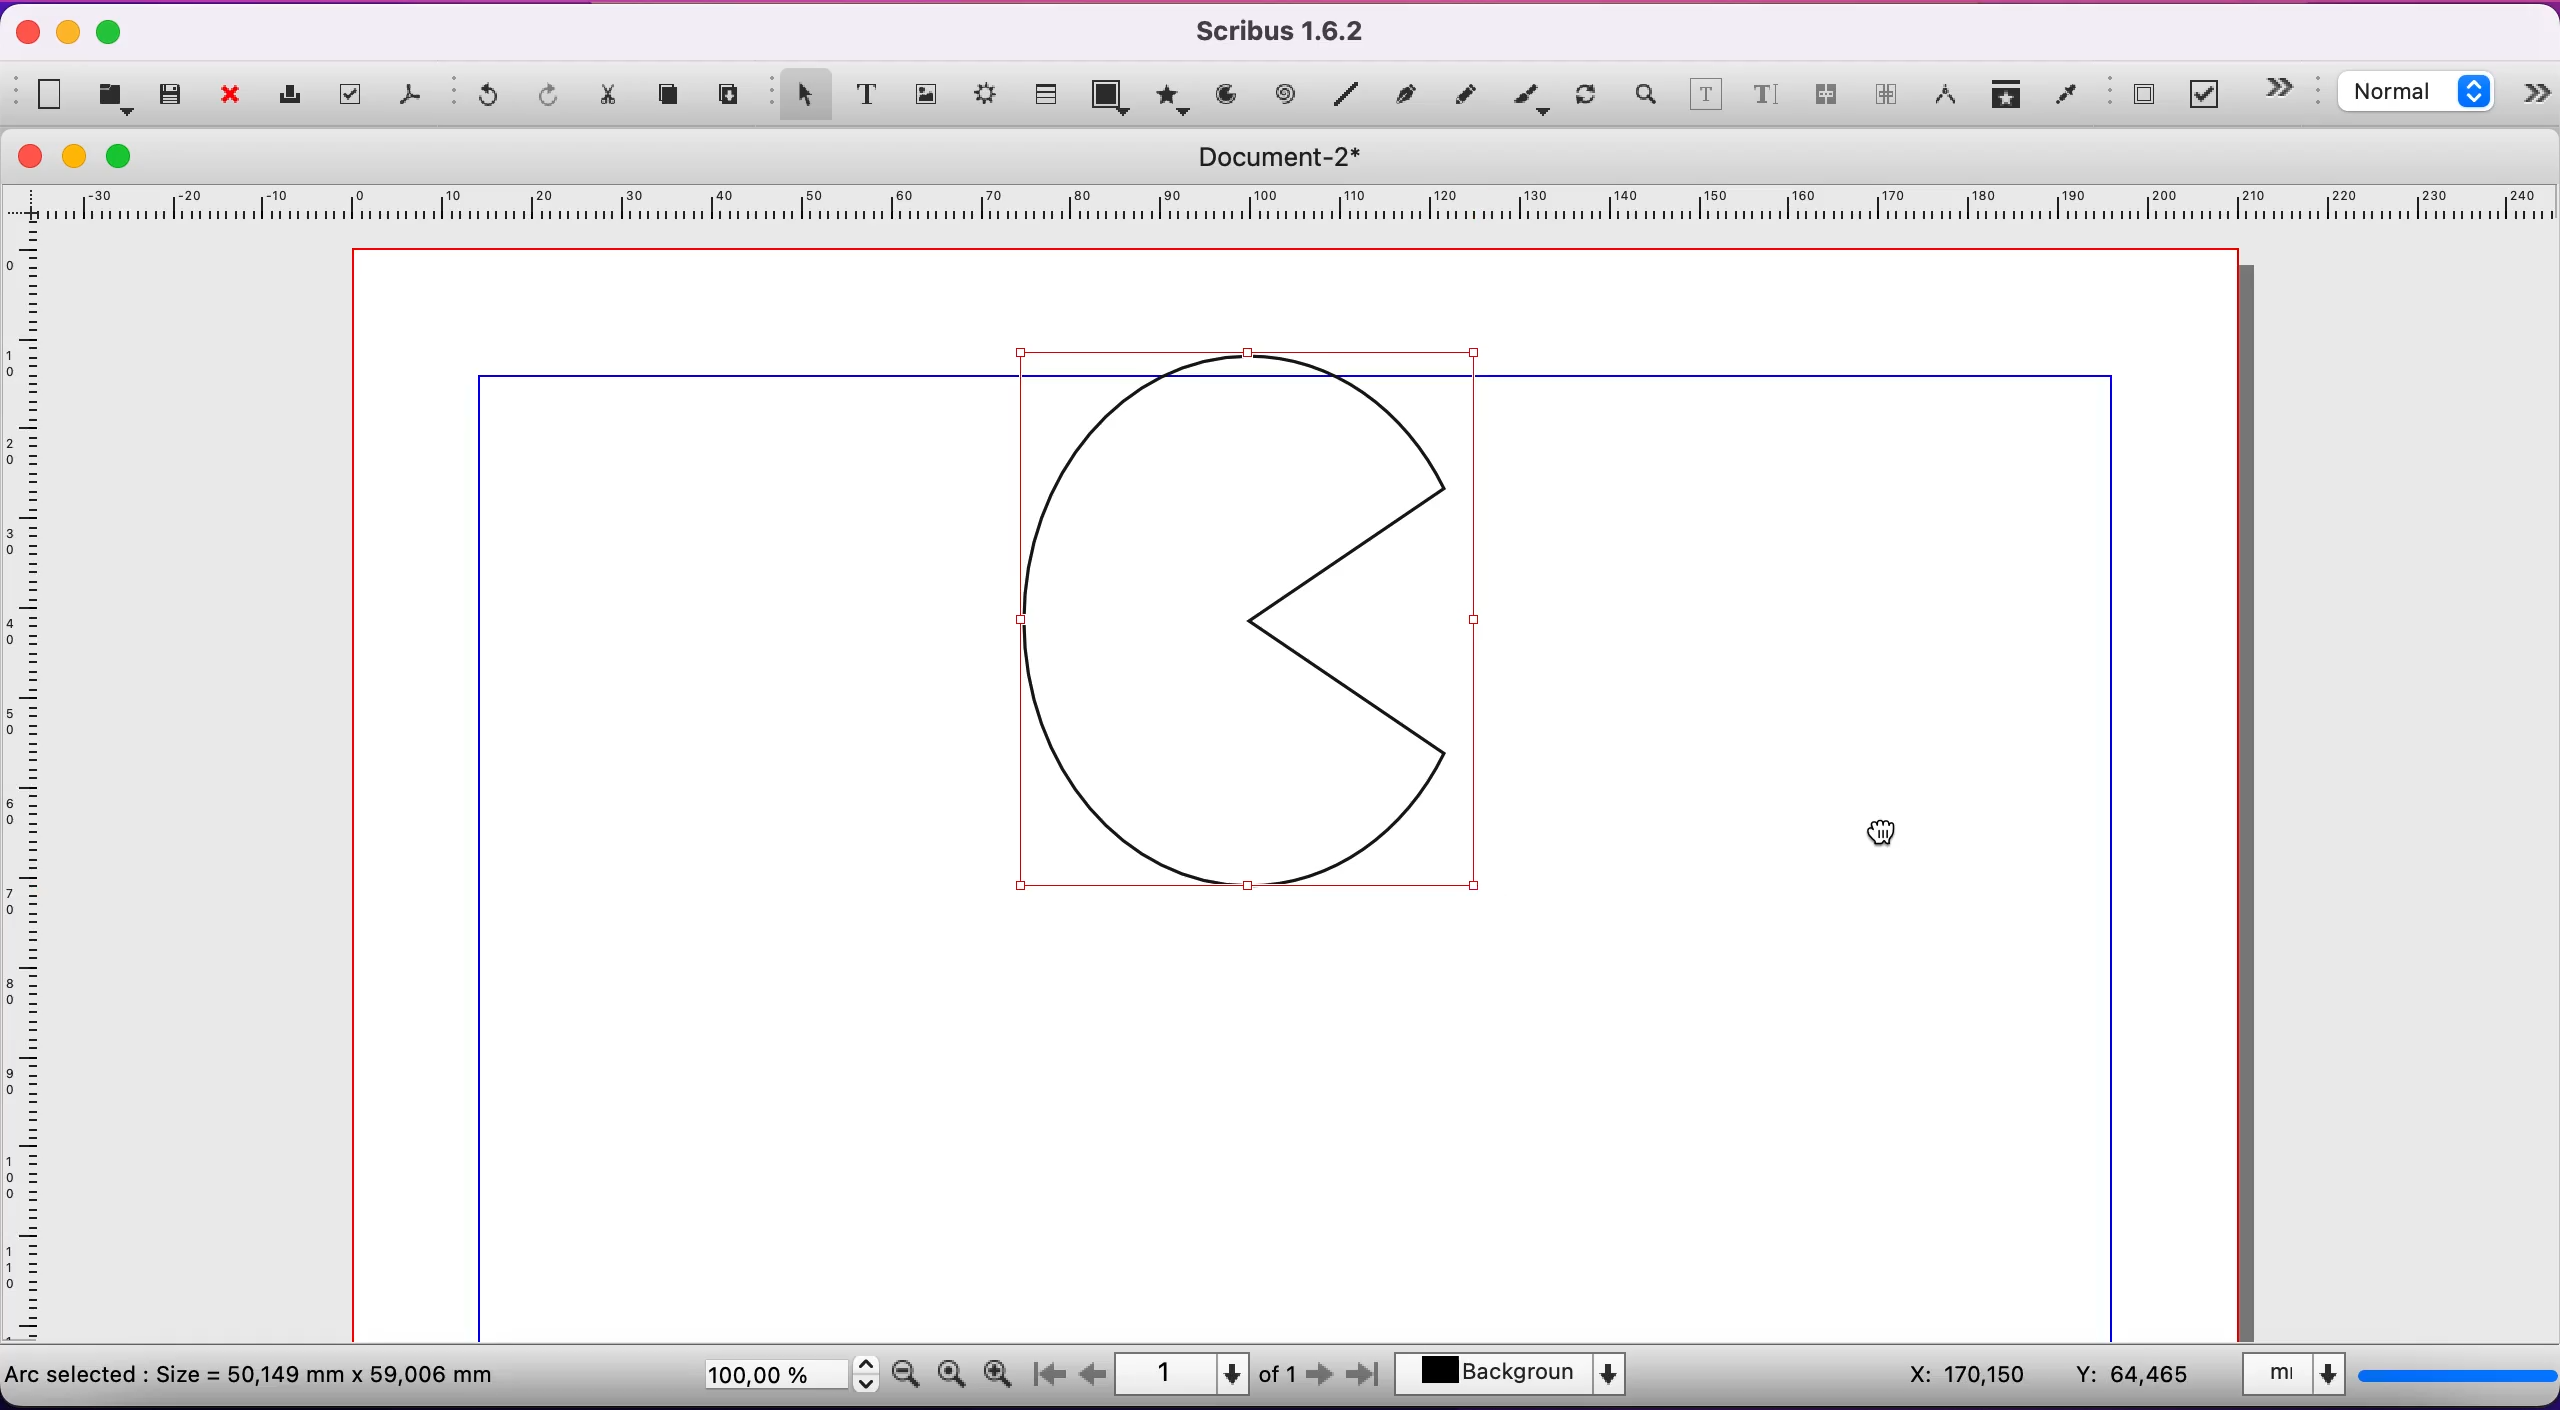 The height and width of the screenshot is (1410, 2560). I want to click on link text frames, so click(1826, 101).